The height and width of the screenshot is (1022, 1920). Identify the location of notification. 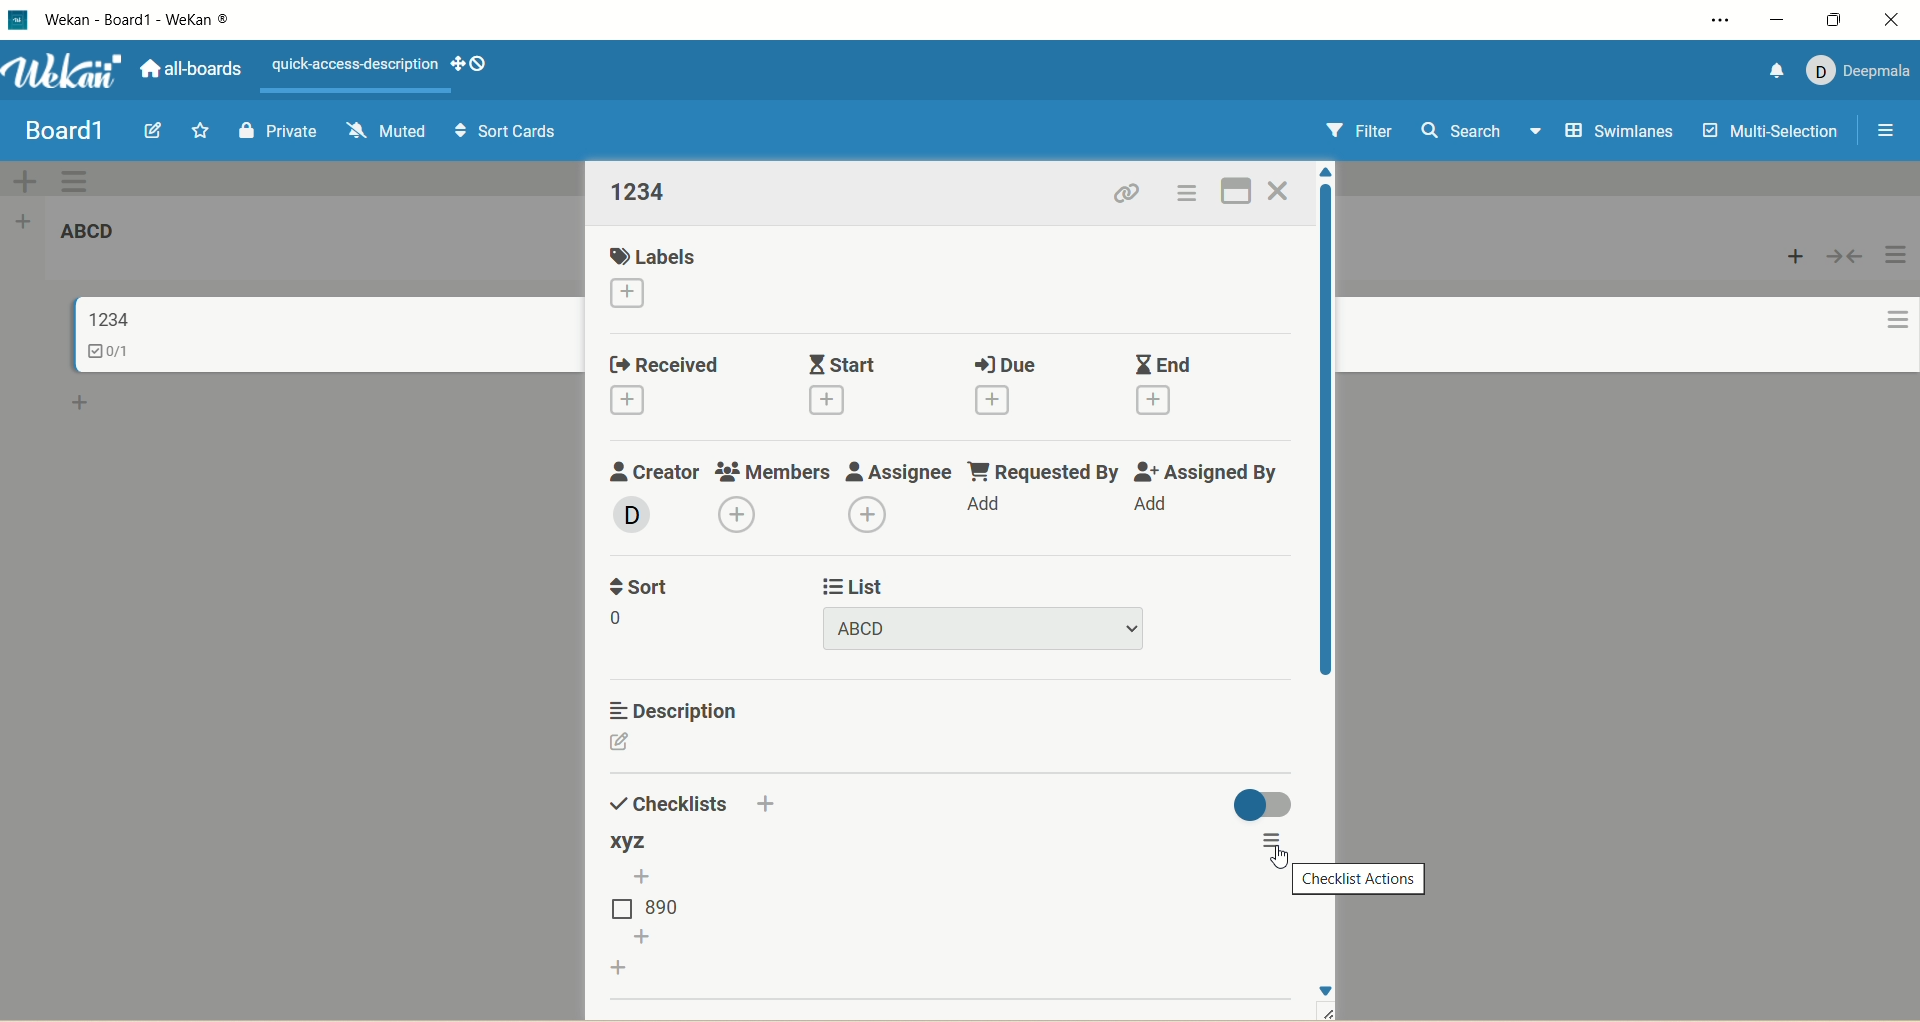
(1773, 74).